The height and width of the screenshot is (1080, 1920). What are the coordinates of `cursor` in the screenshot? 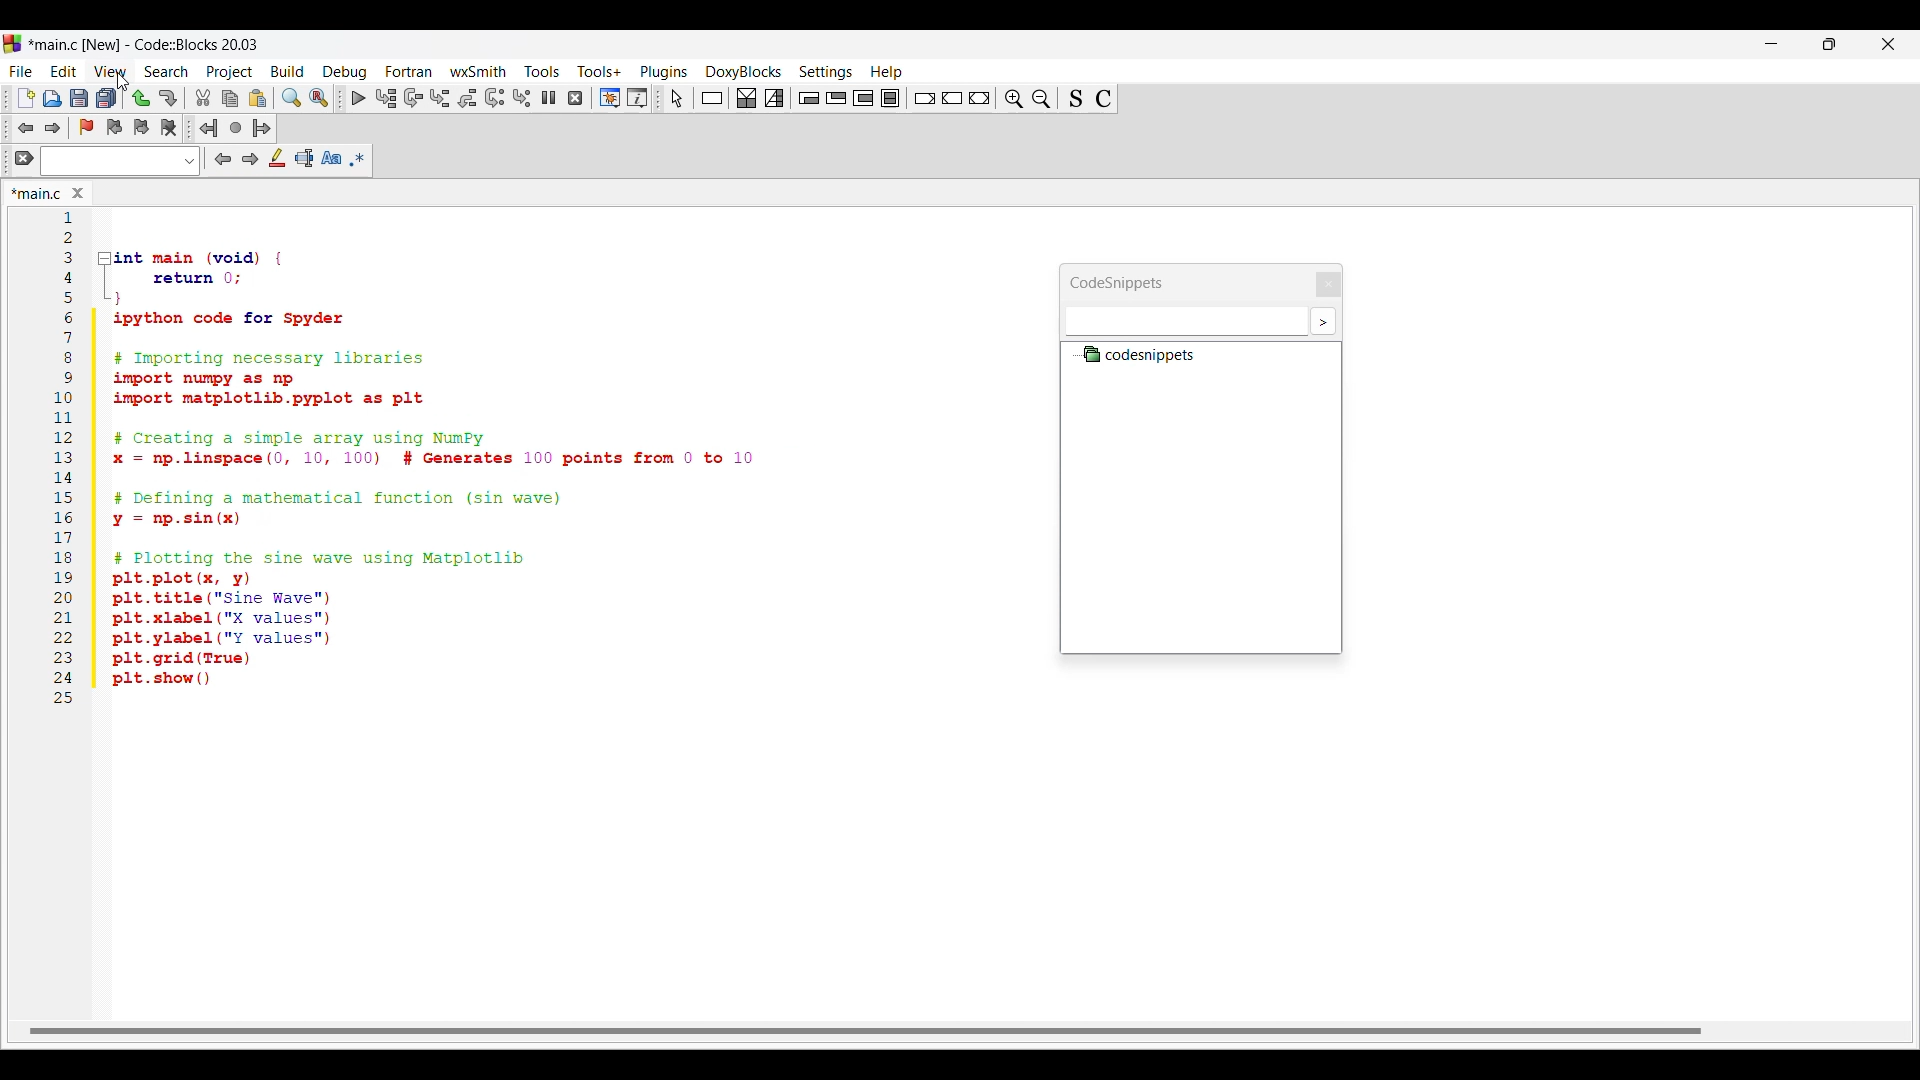 It's located at (120, 80).